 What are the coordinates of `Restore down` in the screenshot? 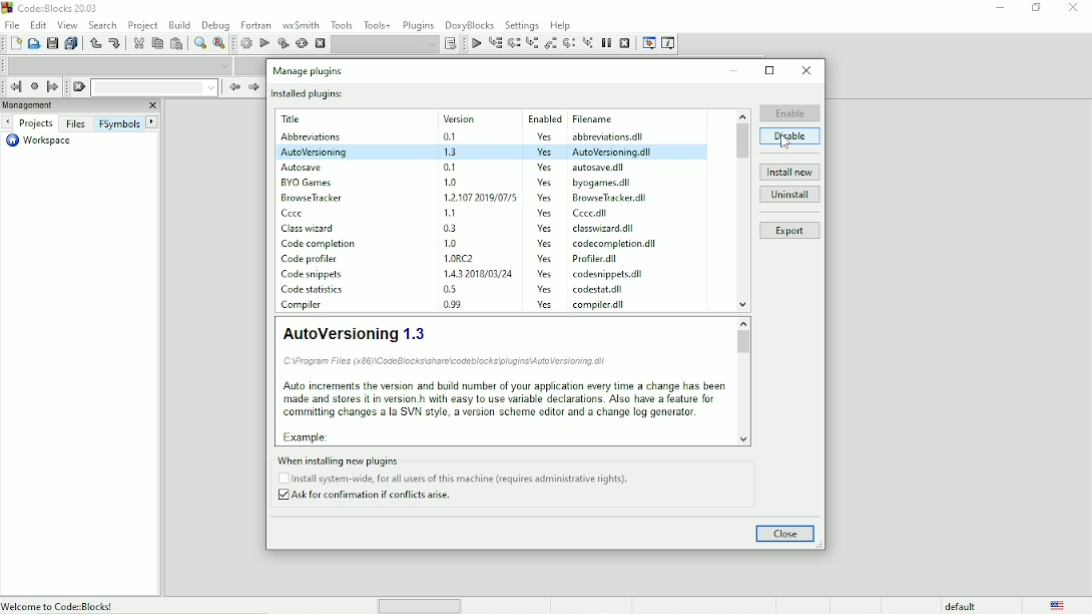 It's located at (770, 70).